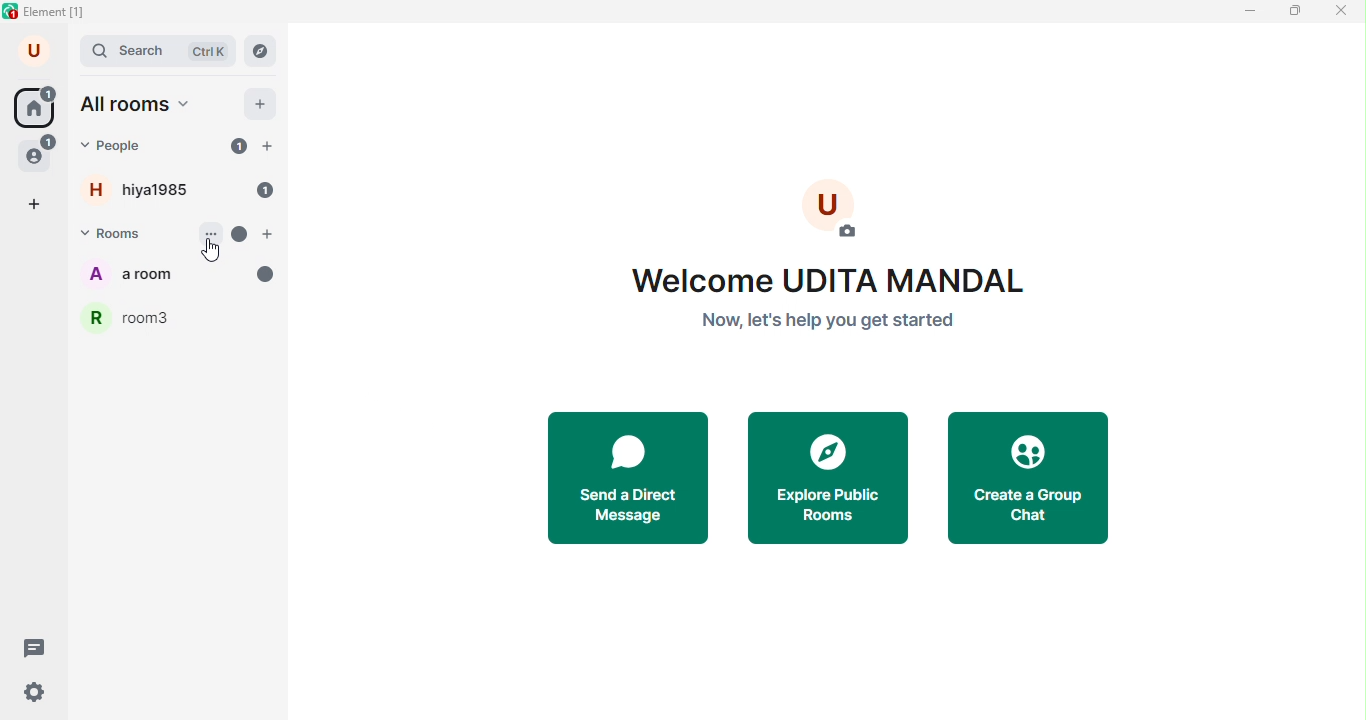 The image size is (1366, 720). Describe the element at coordinates (829, 478) in the screenshot. I see `explore public rooms` at that location.